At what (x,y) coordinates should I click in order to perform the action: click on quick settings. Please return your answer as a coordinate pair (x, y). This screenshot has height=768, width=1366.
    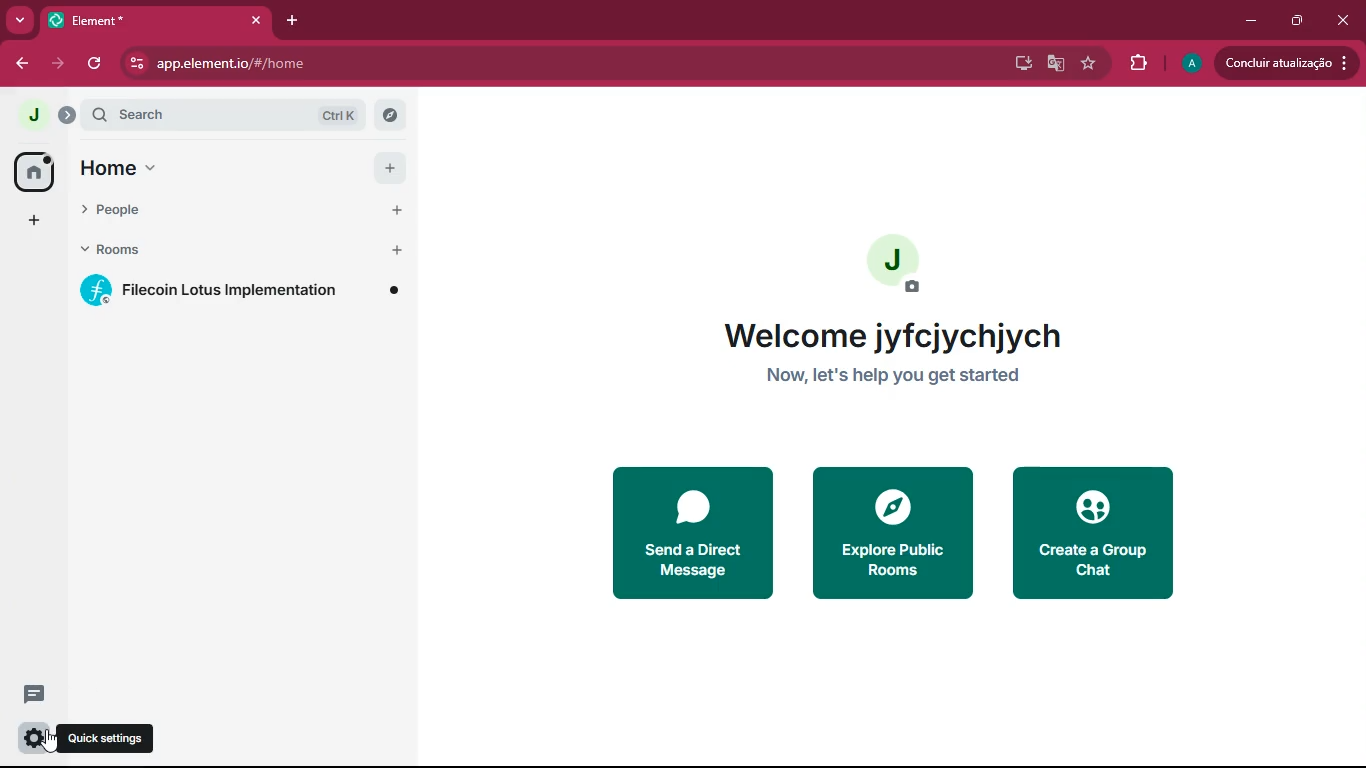
    Looking at the image, I should click on (111, 736).